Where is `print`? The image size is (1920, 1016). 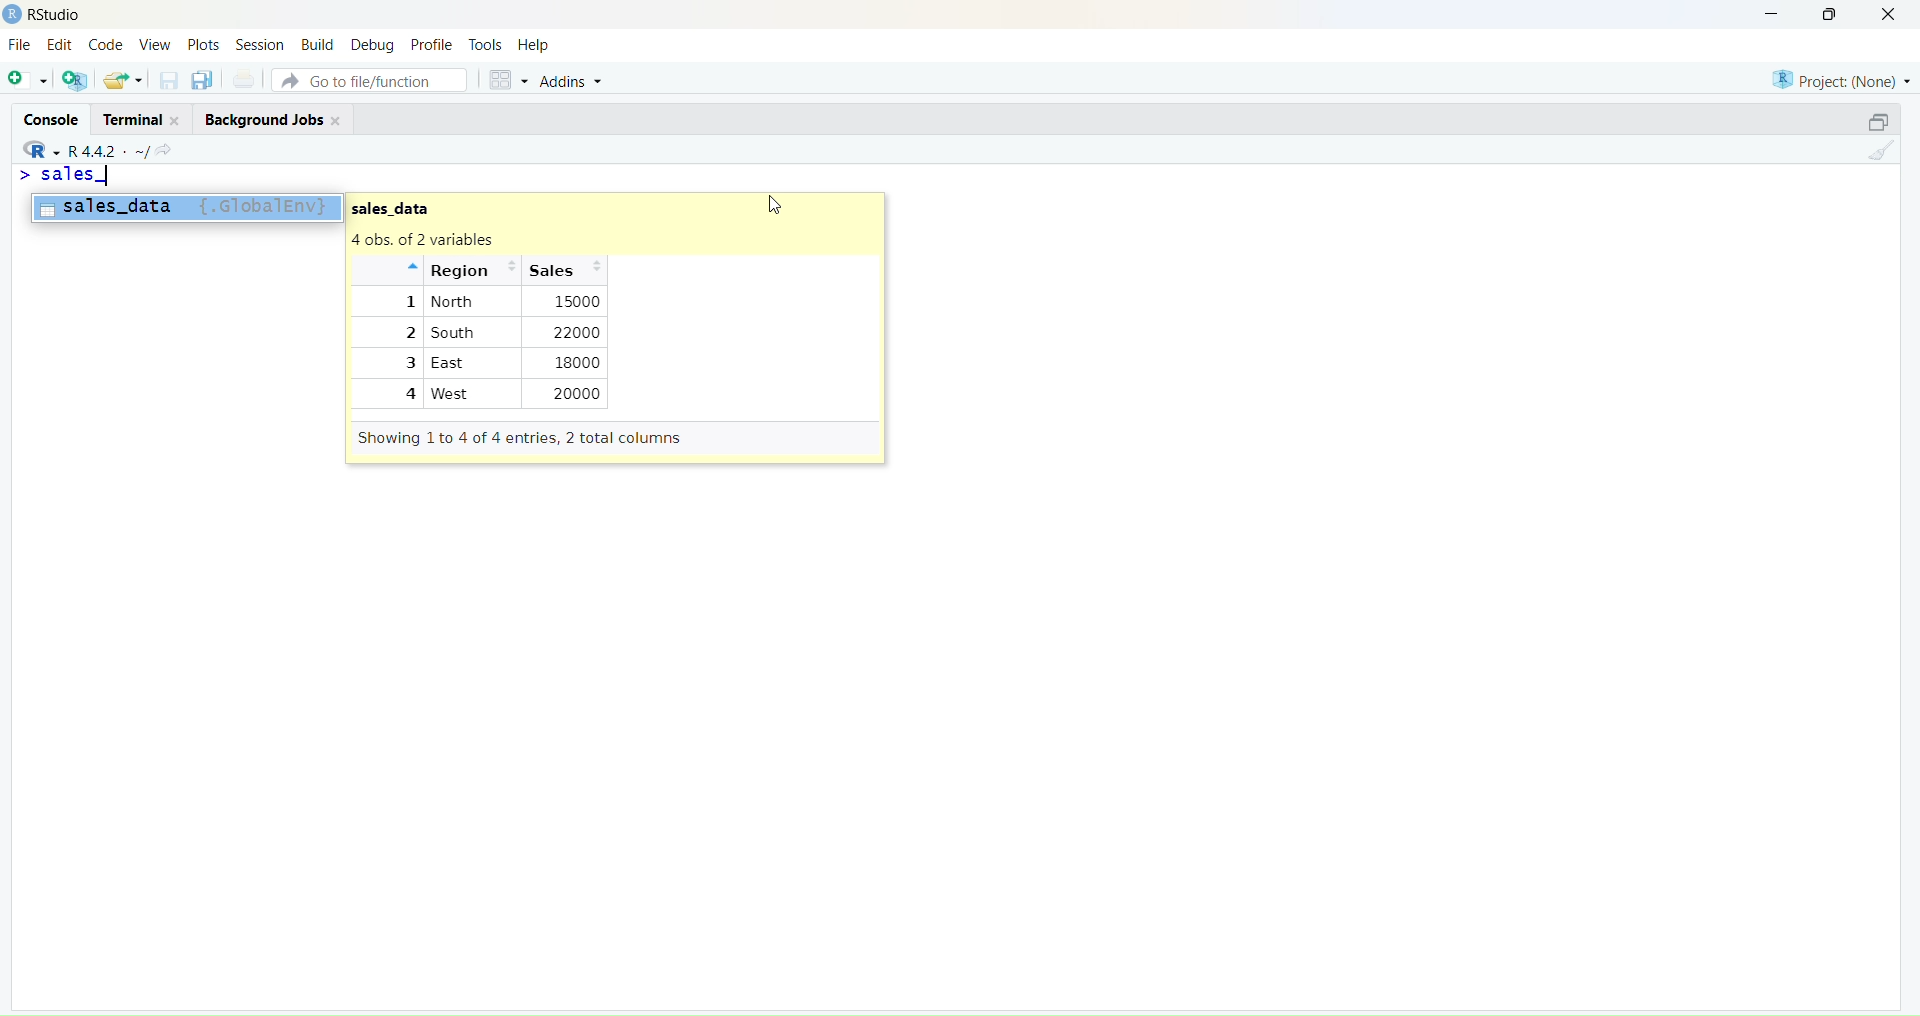
print is located at coordinates (244, 82).